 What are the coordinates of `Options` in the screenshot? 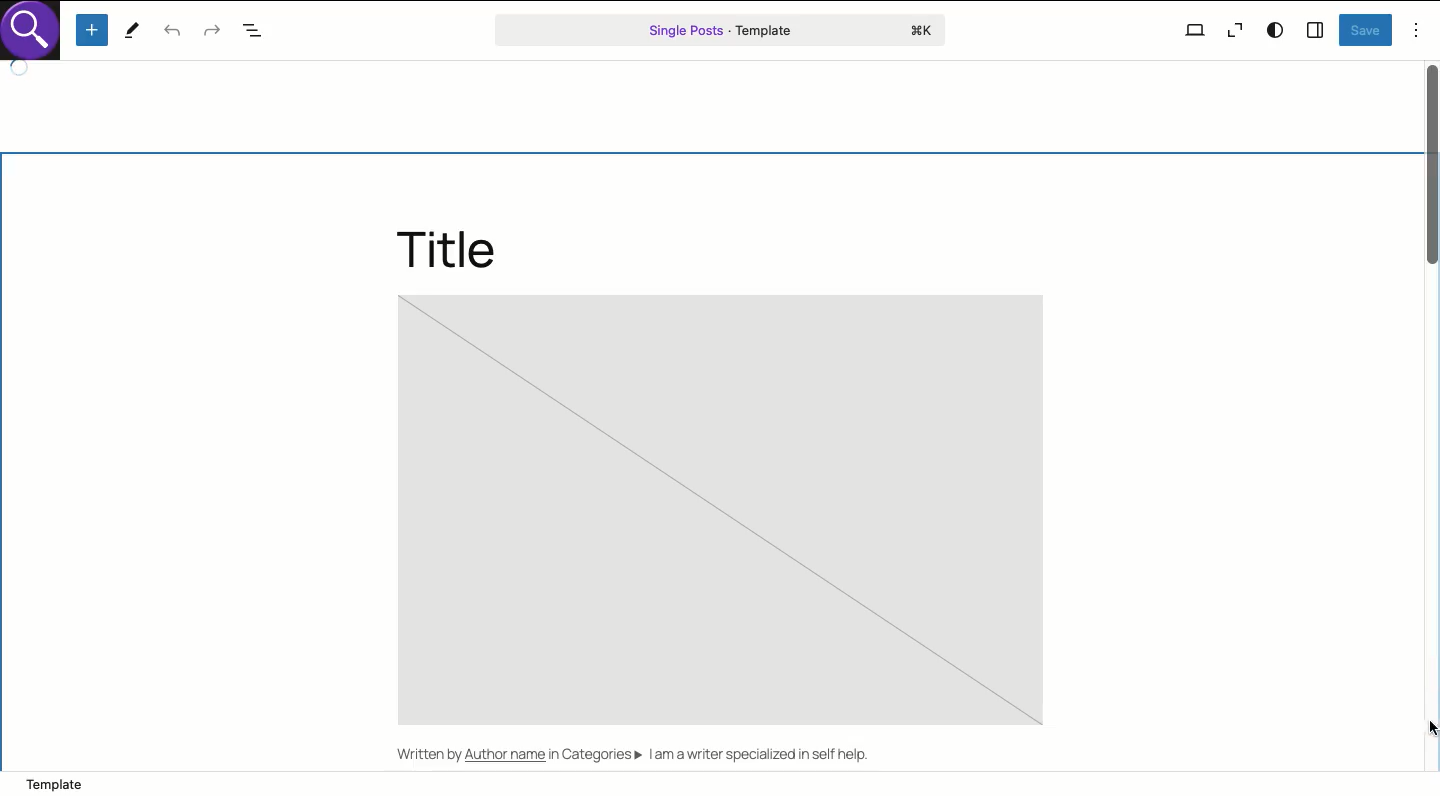 It's located at (1417, 30).